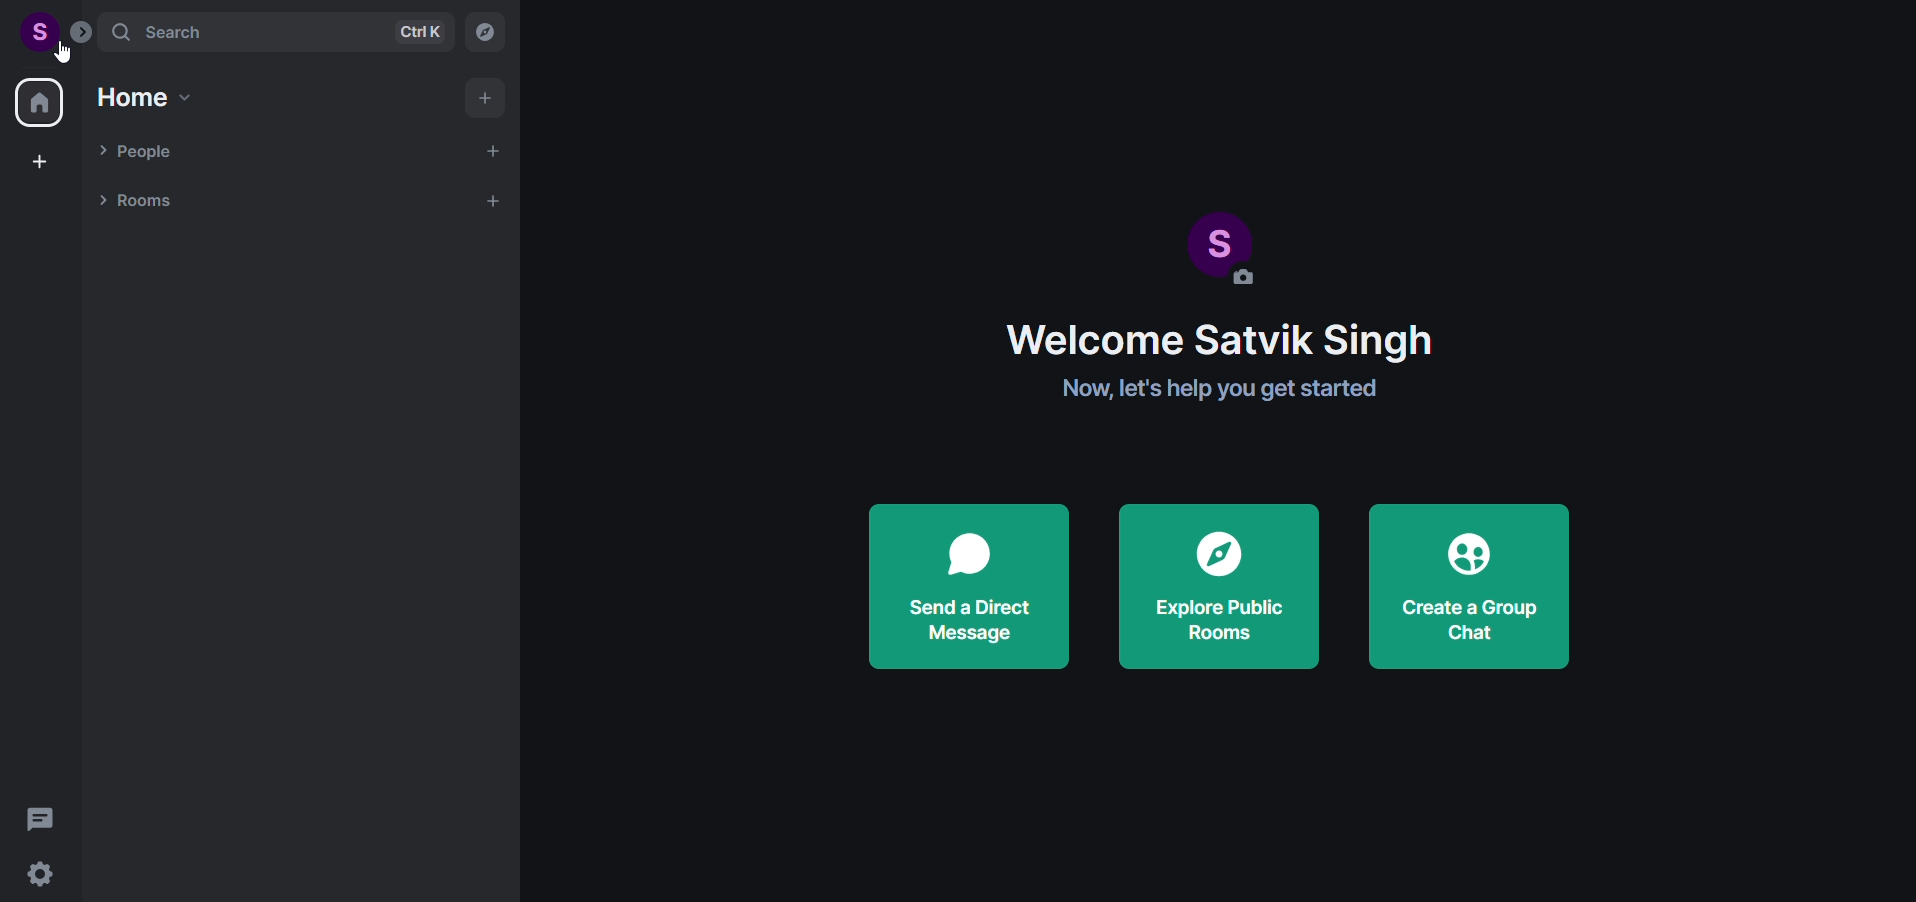 This screenshot has width=1916, height=902. What do you see at coordinates (81, 30) in the screenshot?
I see `more` at bounding box center [81, 30].